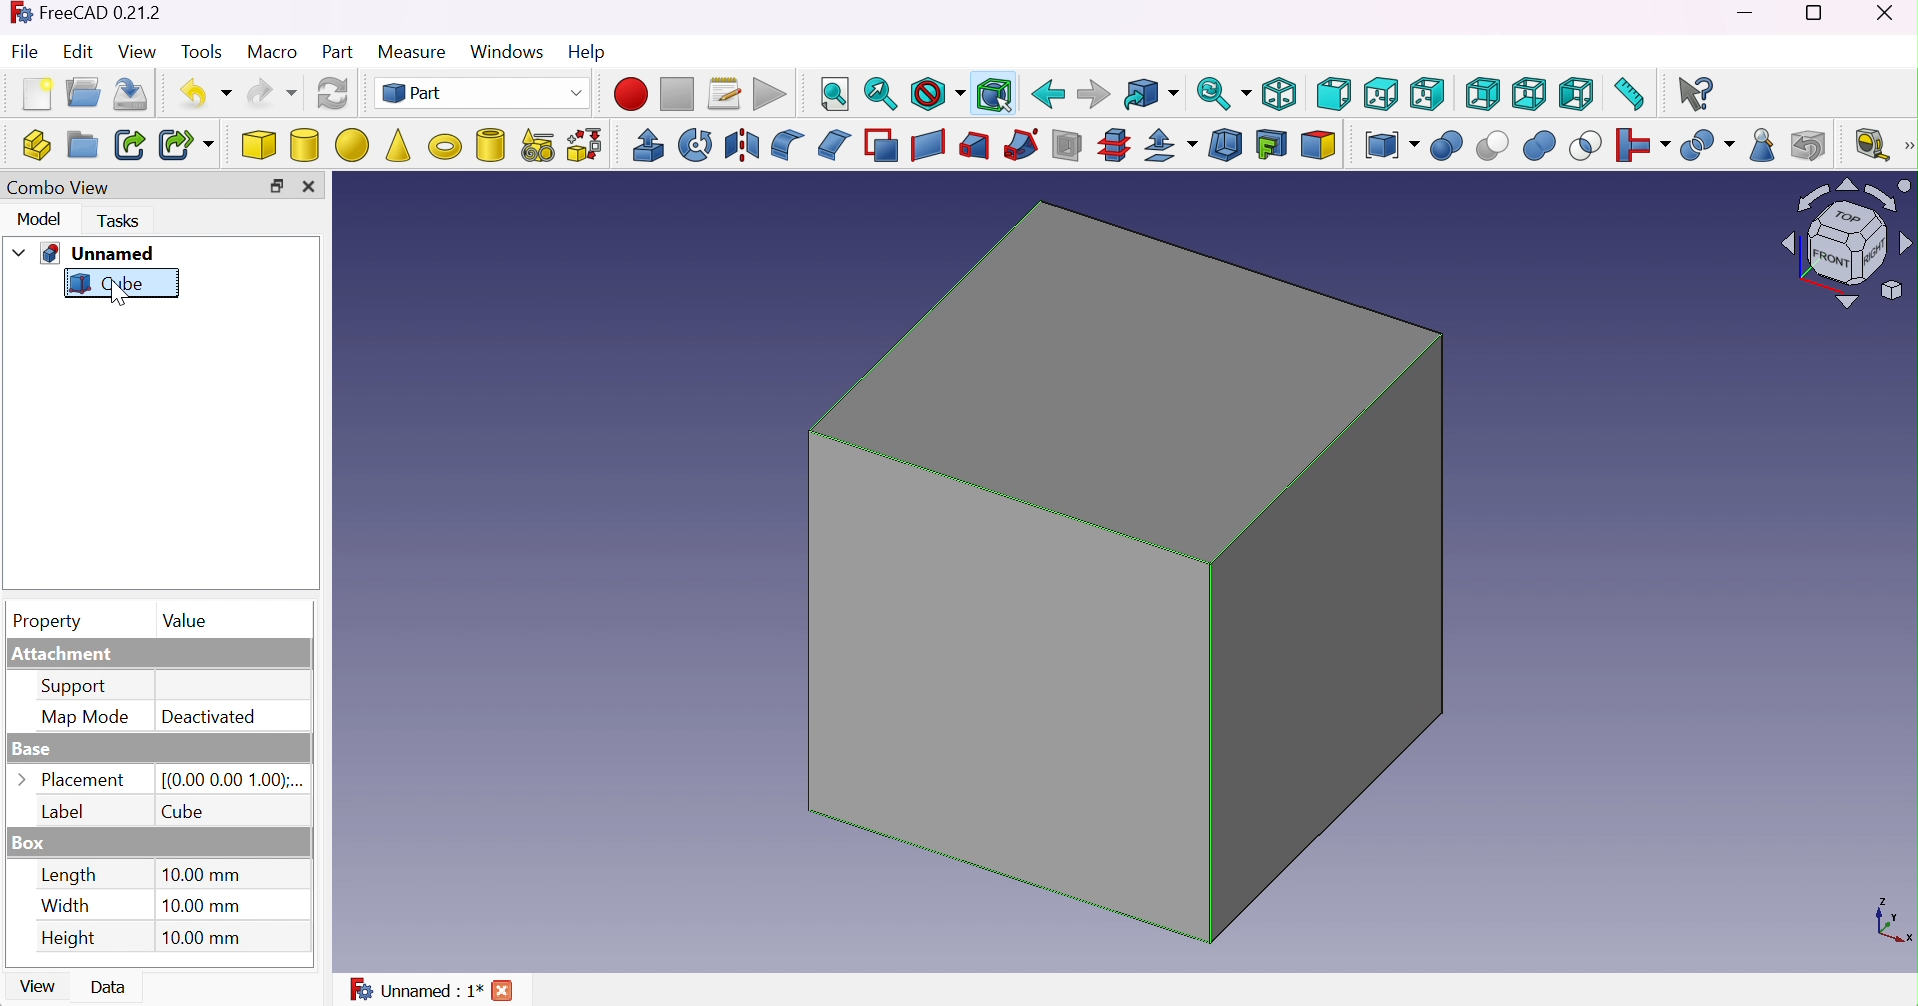 The width and height of the screenshot is (1918, 1006). Describe the element at coordinates (1149, 94) in the screenshot. I see `Go to linked object` at that location.